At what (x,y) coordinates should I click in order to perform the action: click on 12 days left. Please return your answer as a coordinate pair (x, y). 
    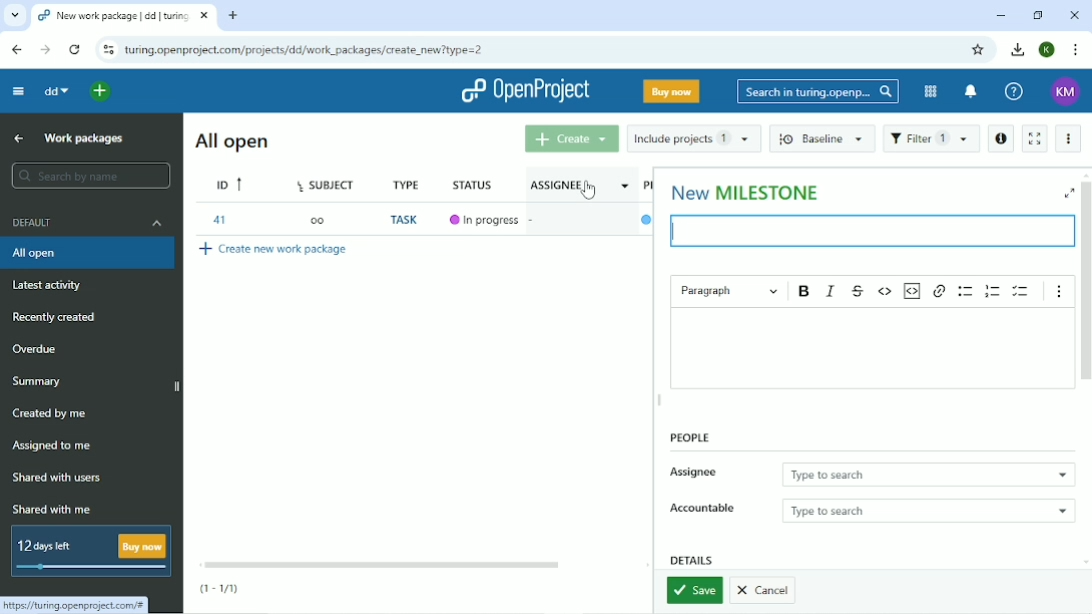
    Looking at the image, I should click on (92, 553).